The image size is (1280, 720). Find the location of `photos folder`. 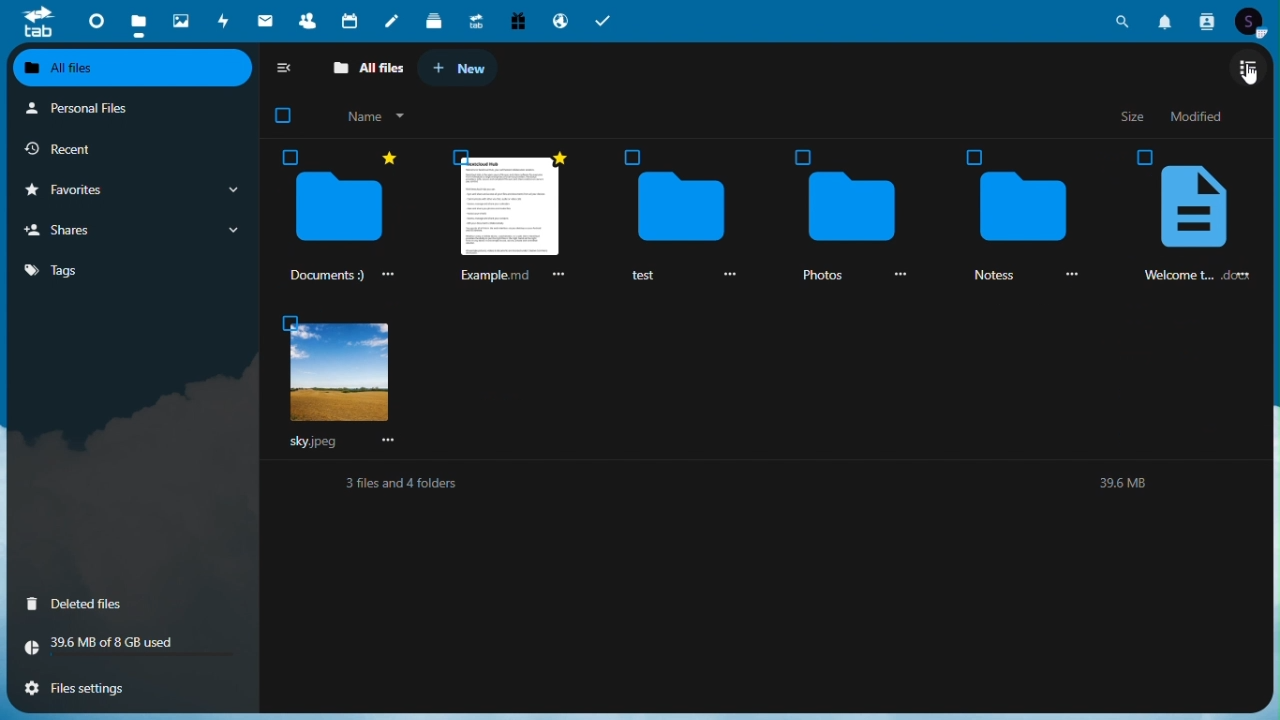

photos folder is located at coordinates (849, 208).